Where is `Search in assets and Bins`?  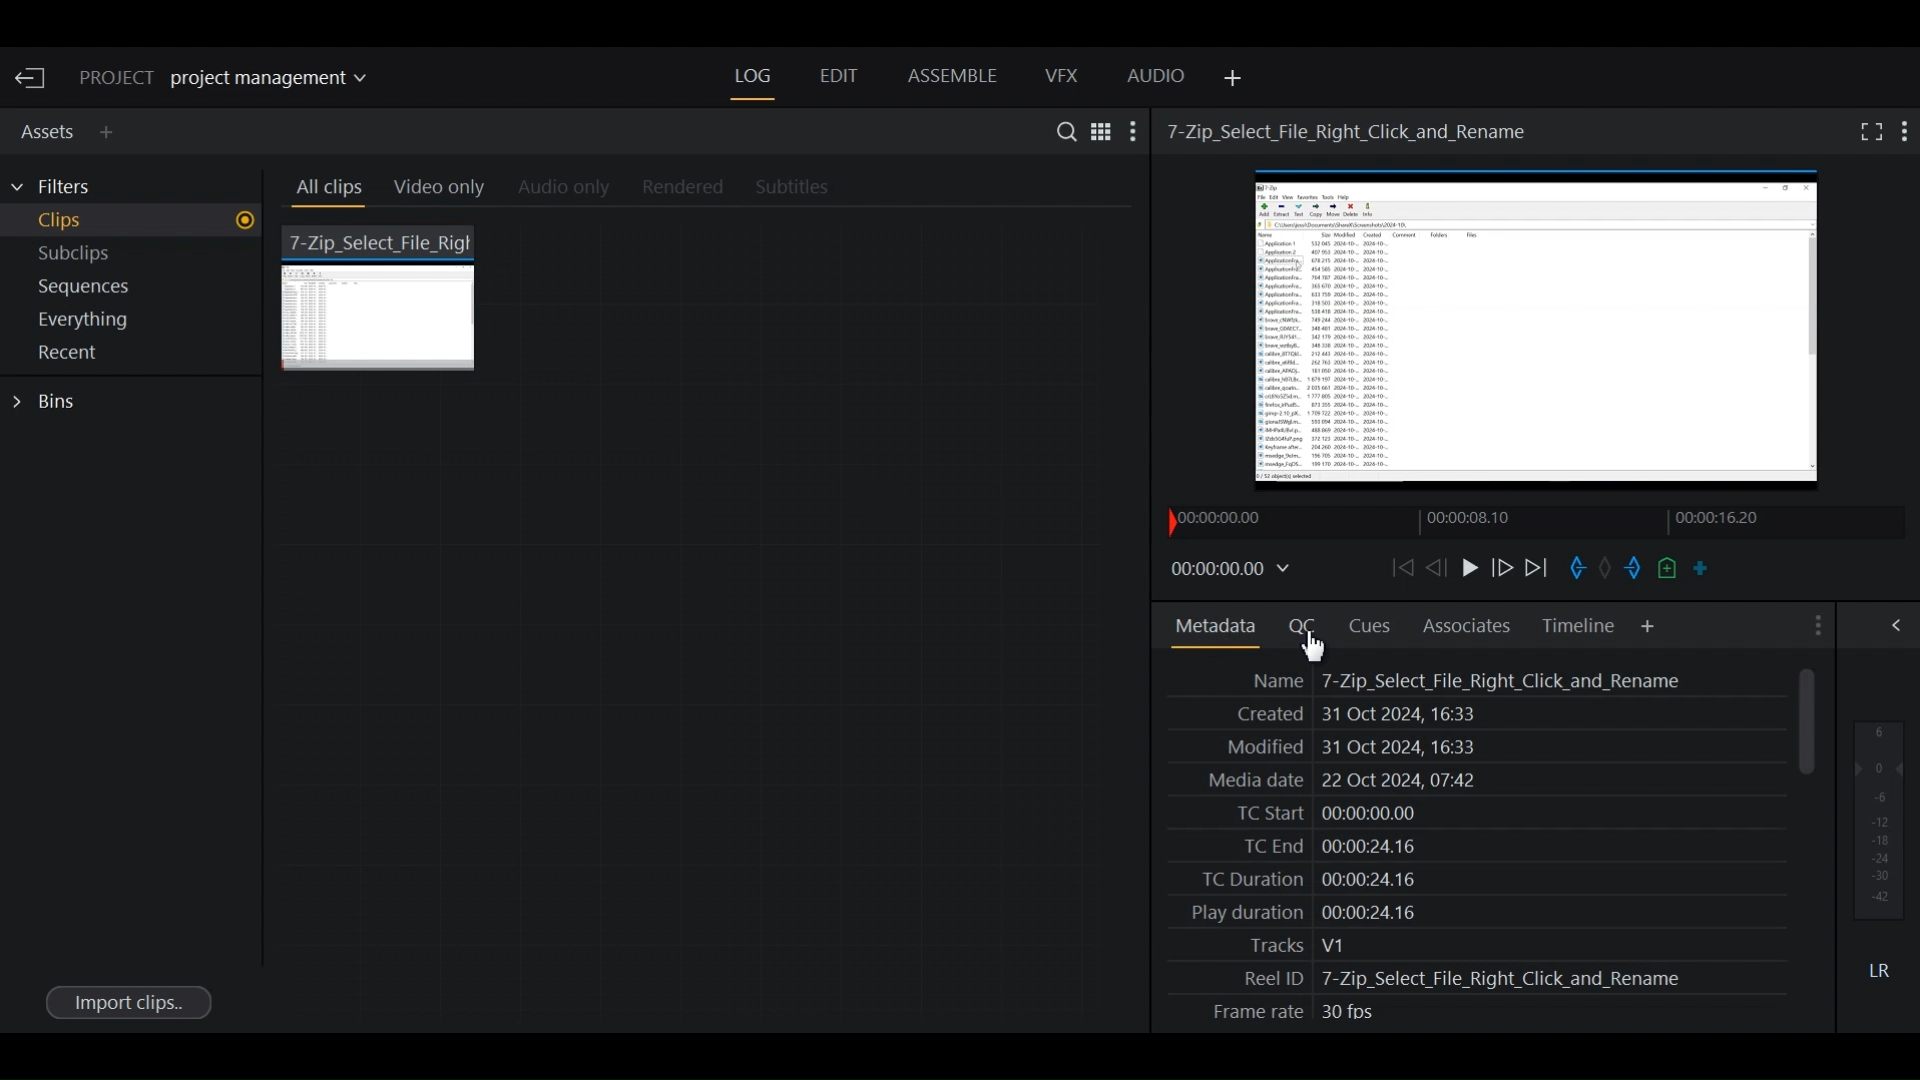
Search in assets and Bins is located at coordinates (1061, 131).